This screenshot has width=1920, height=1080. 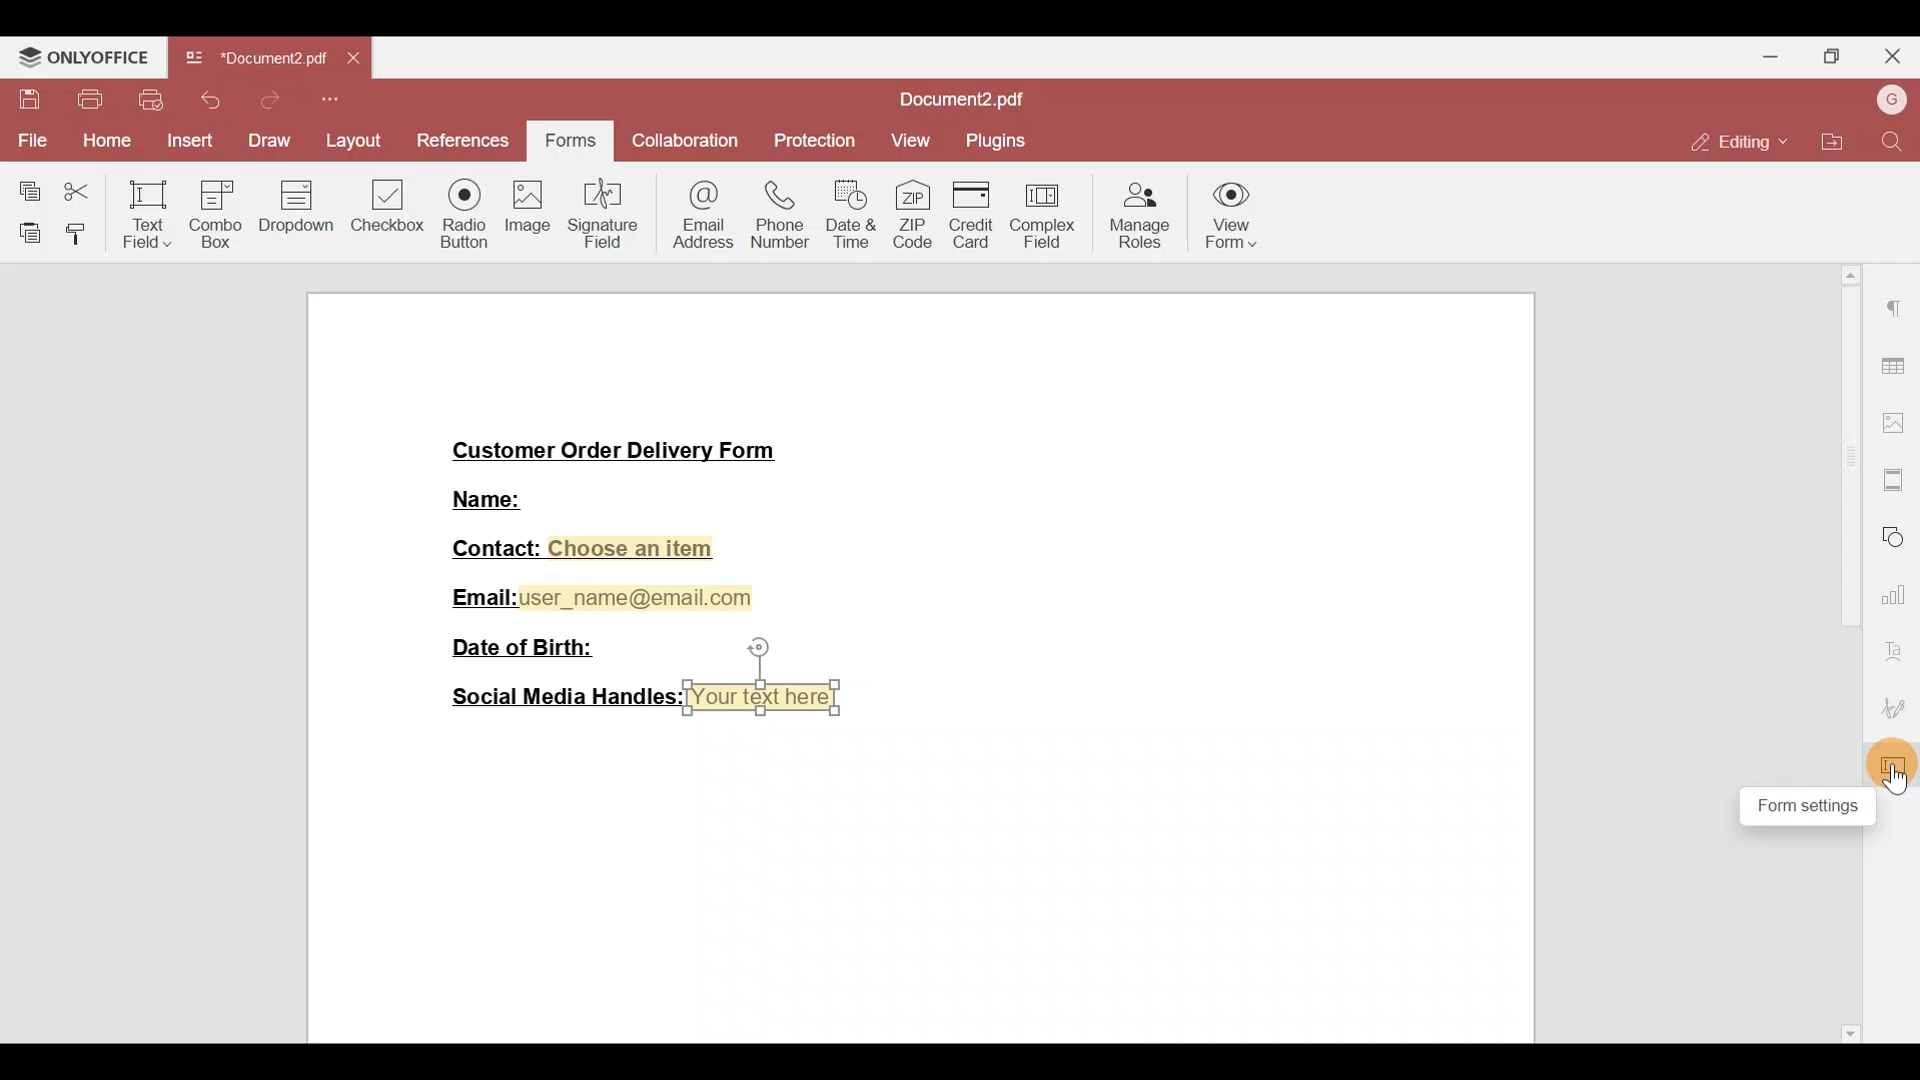 I want to click on Radio button, so click(x=458, y=210).